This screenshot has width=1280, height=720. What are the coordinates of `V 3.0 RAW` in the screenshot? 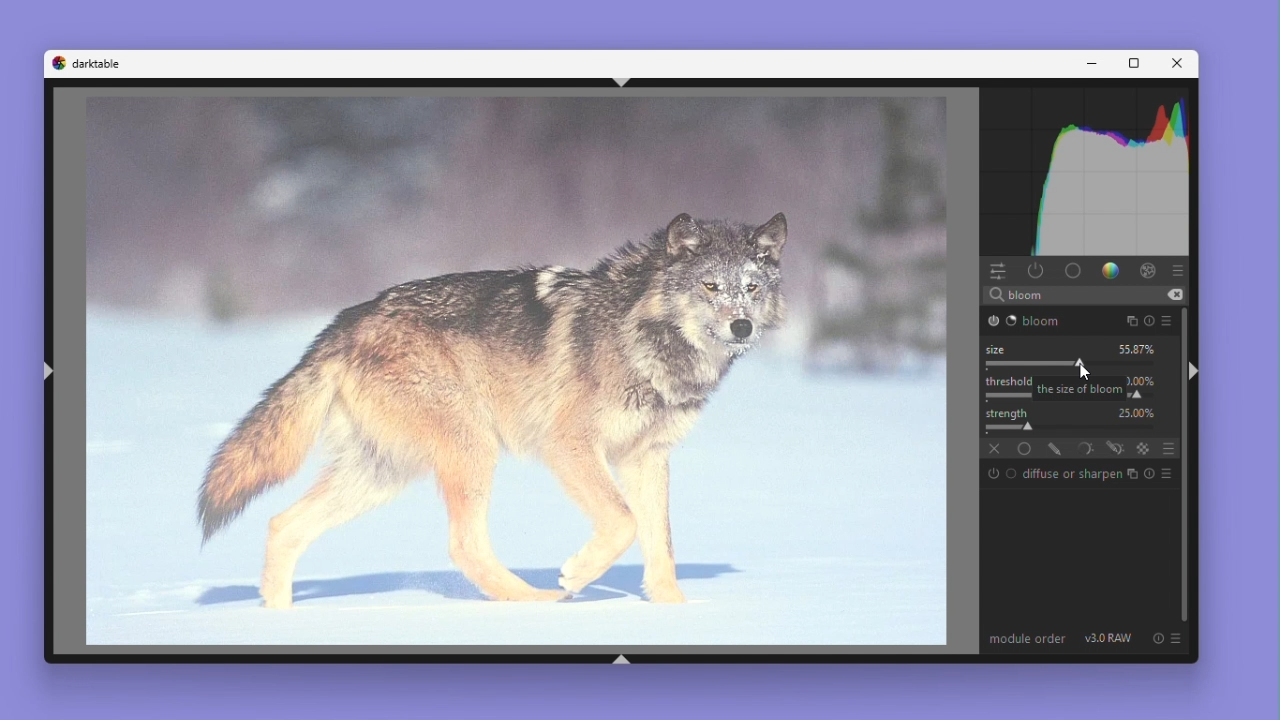 It's located at (1108, 638).